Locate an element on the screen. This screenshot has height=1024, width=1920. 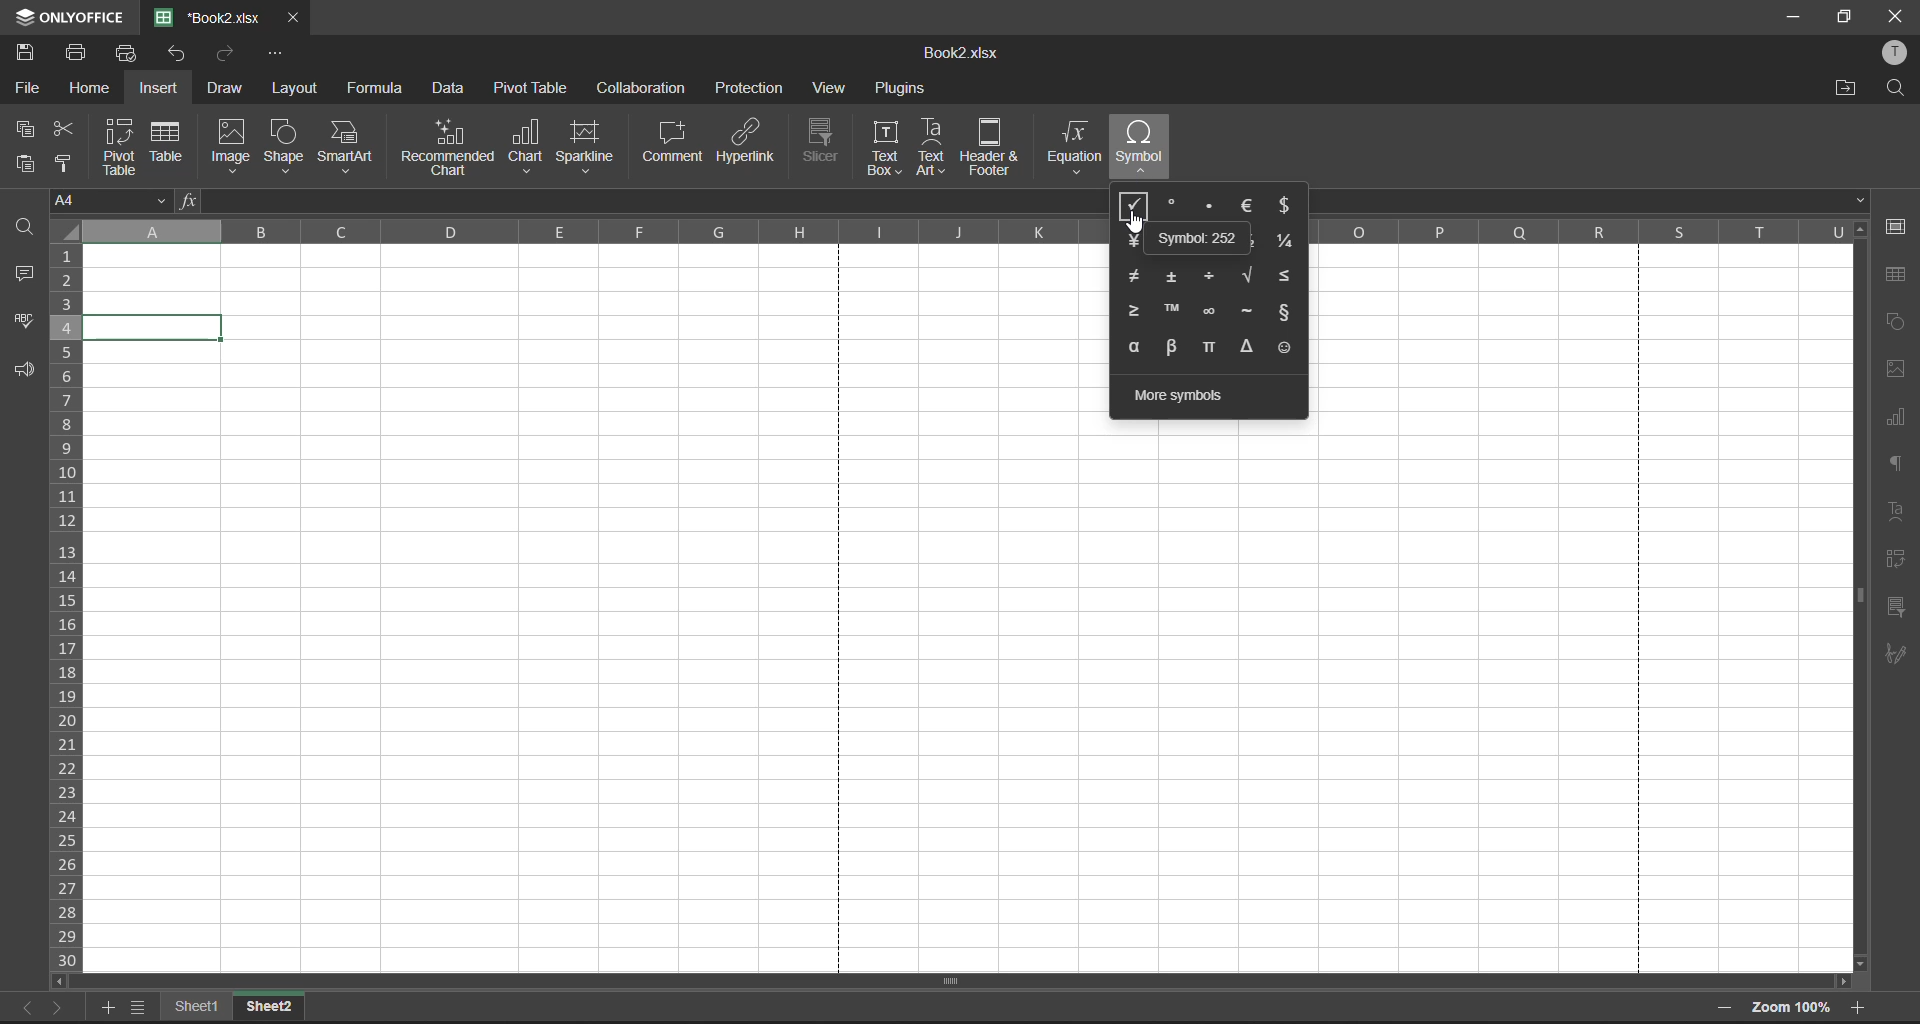
cell address is located at coordinates (111, 202).